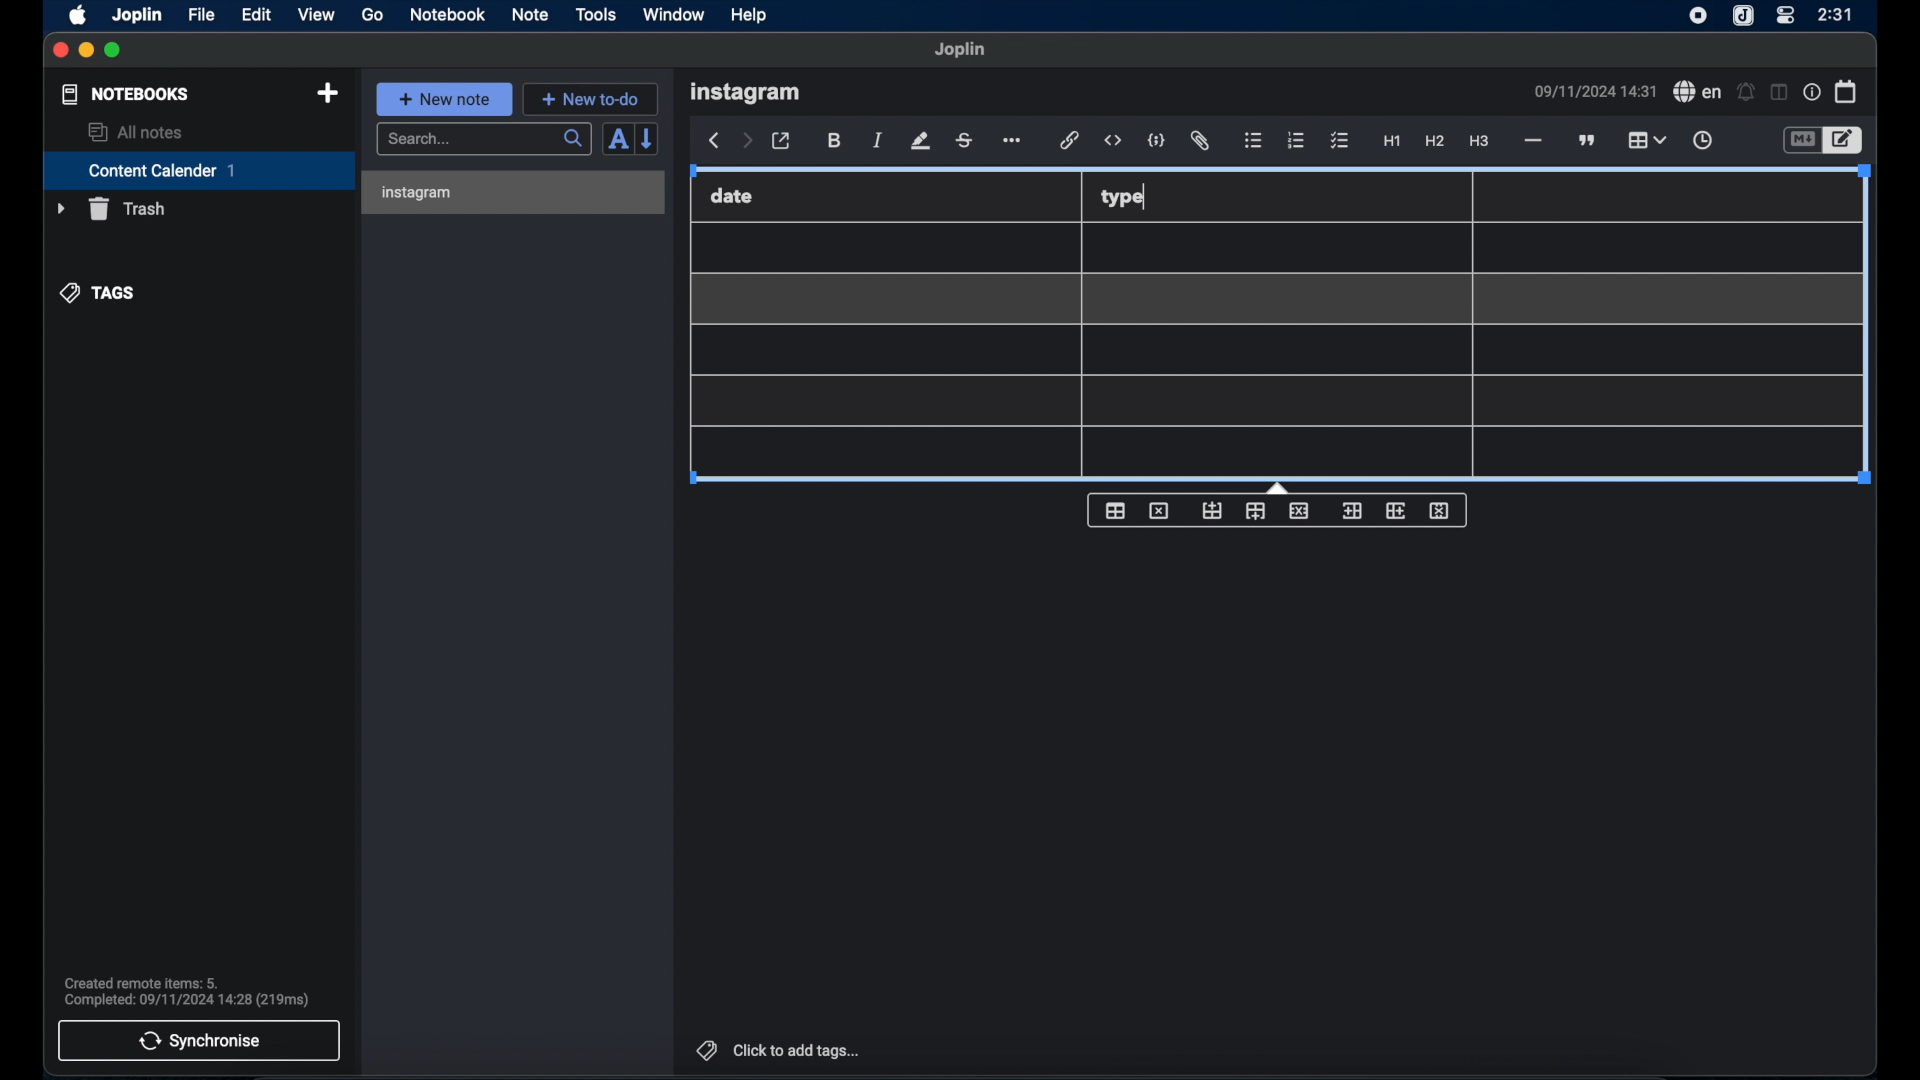  What do you see at coordinates (779, 1050) in the screenshot?
I see `click to add tags` at bounding box center [779, 1050].